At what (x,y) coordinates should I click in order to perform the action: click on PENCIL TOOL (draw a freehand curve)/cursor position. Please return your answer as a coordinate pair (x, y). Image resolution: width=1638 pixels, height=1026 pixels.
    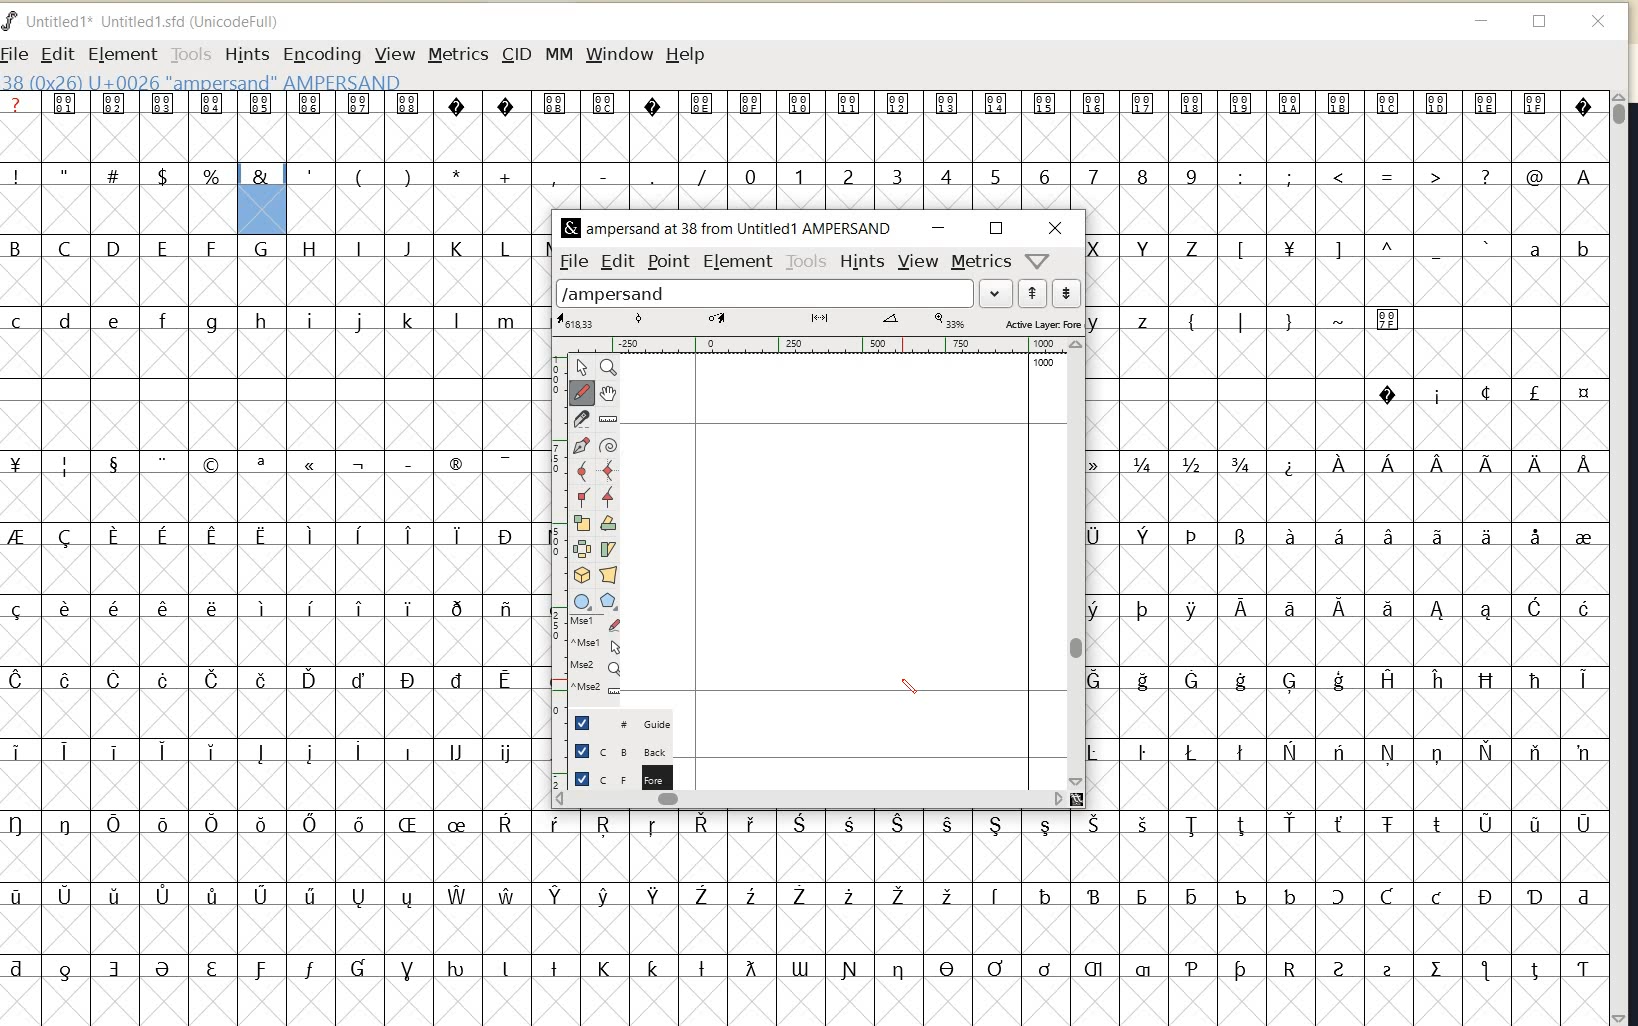
    Looking at the image, I should click on (909, 687).